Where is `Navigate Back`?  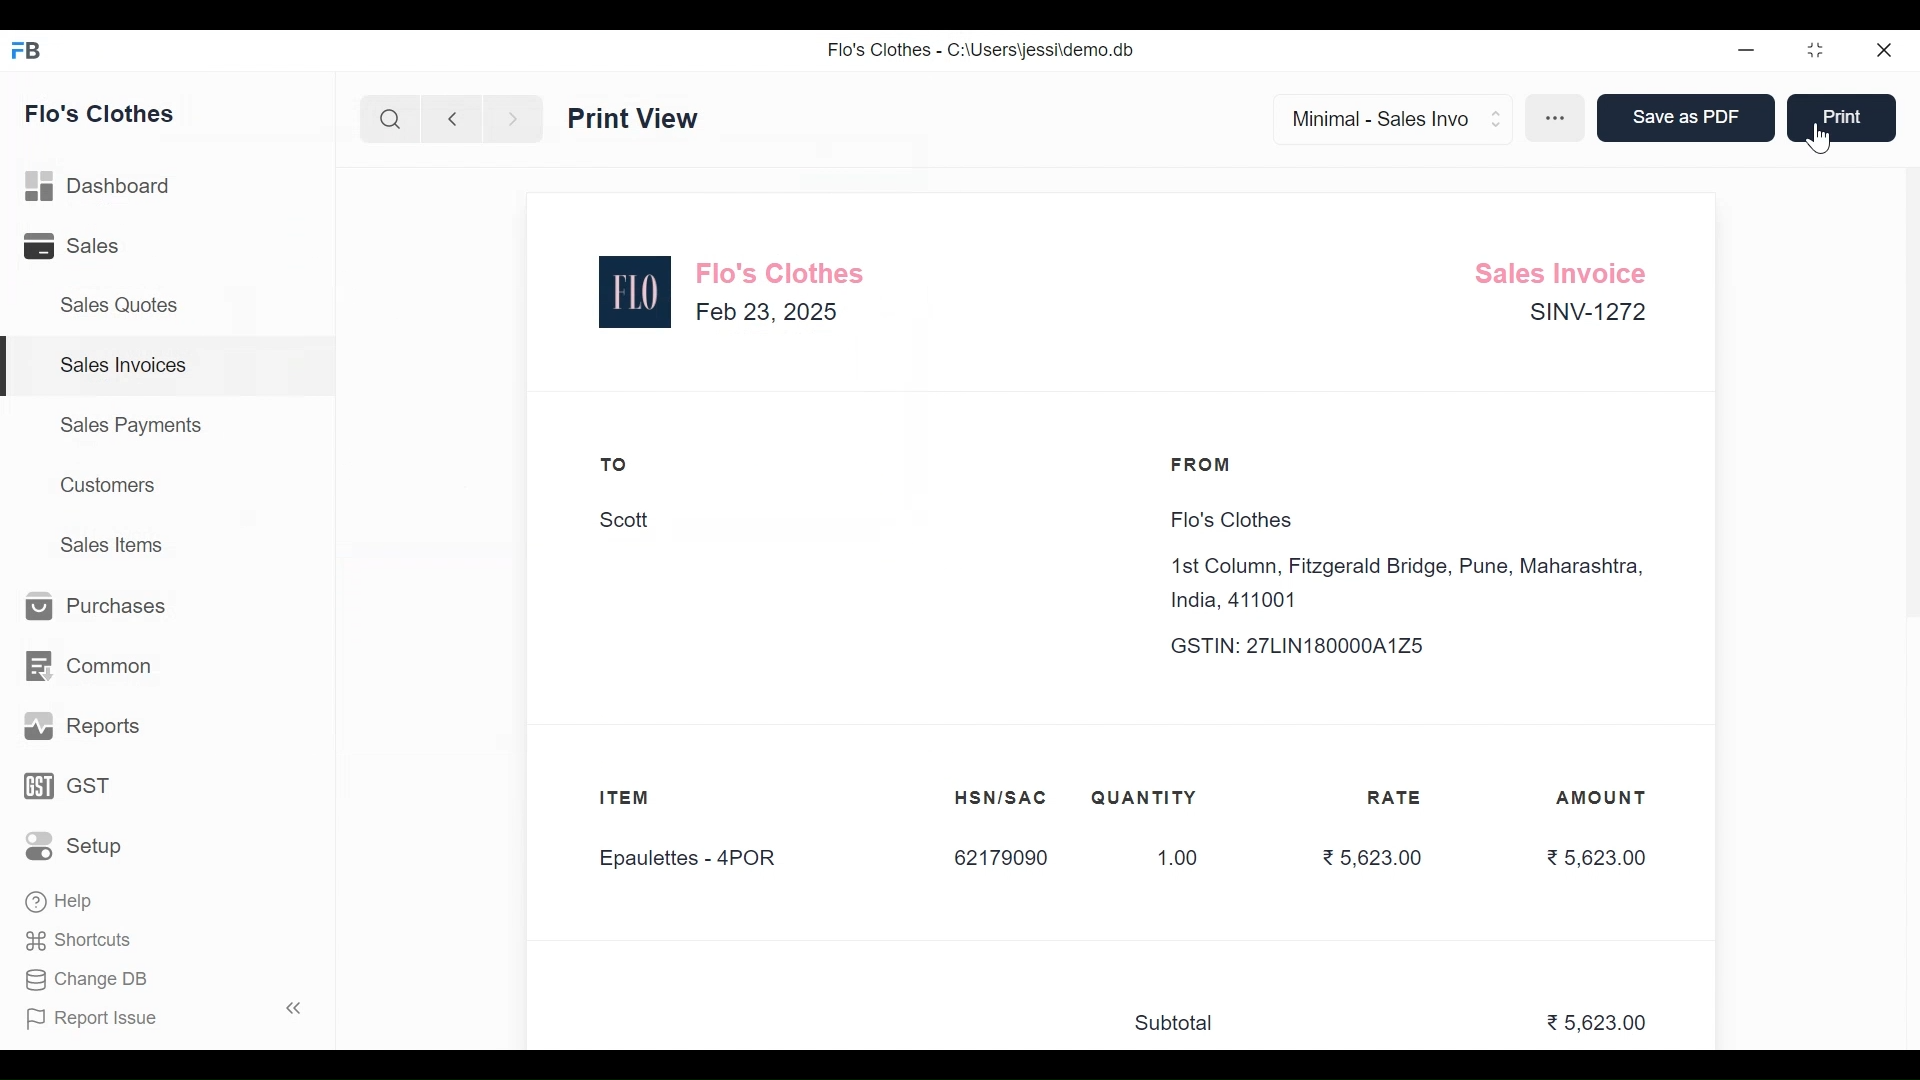
Navigate Back is located at coordinates (451, 120).